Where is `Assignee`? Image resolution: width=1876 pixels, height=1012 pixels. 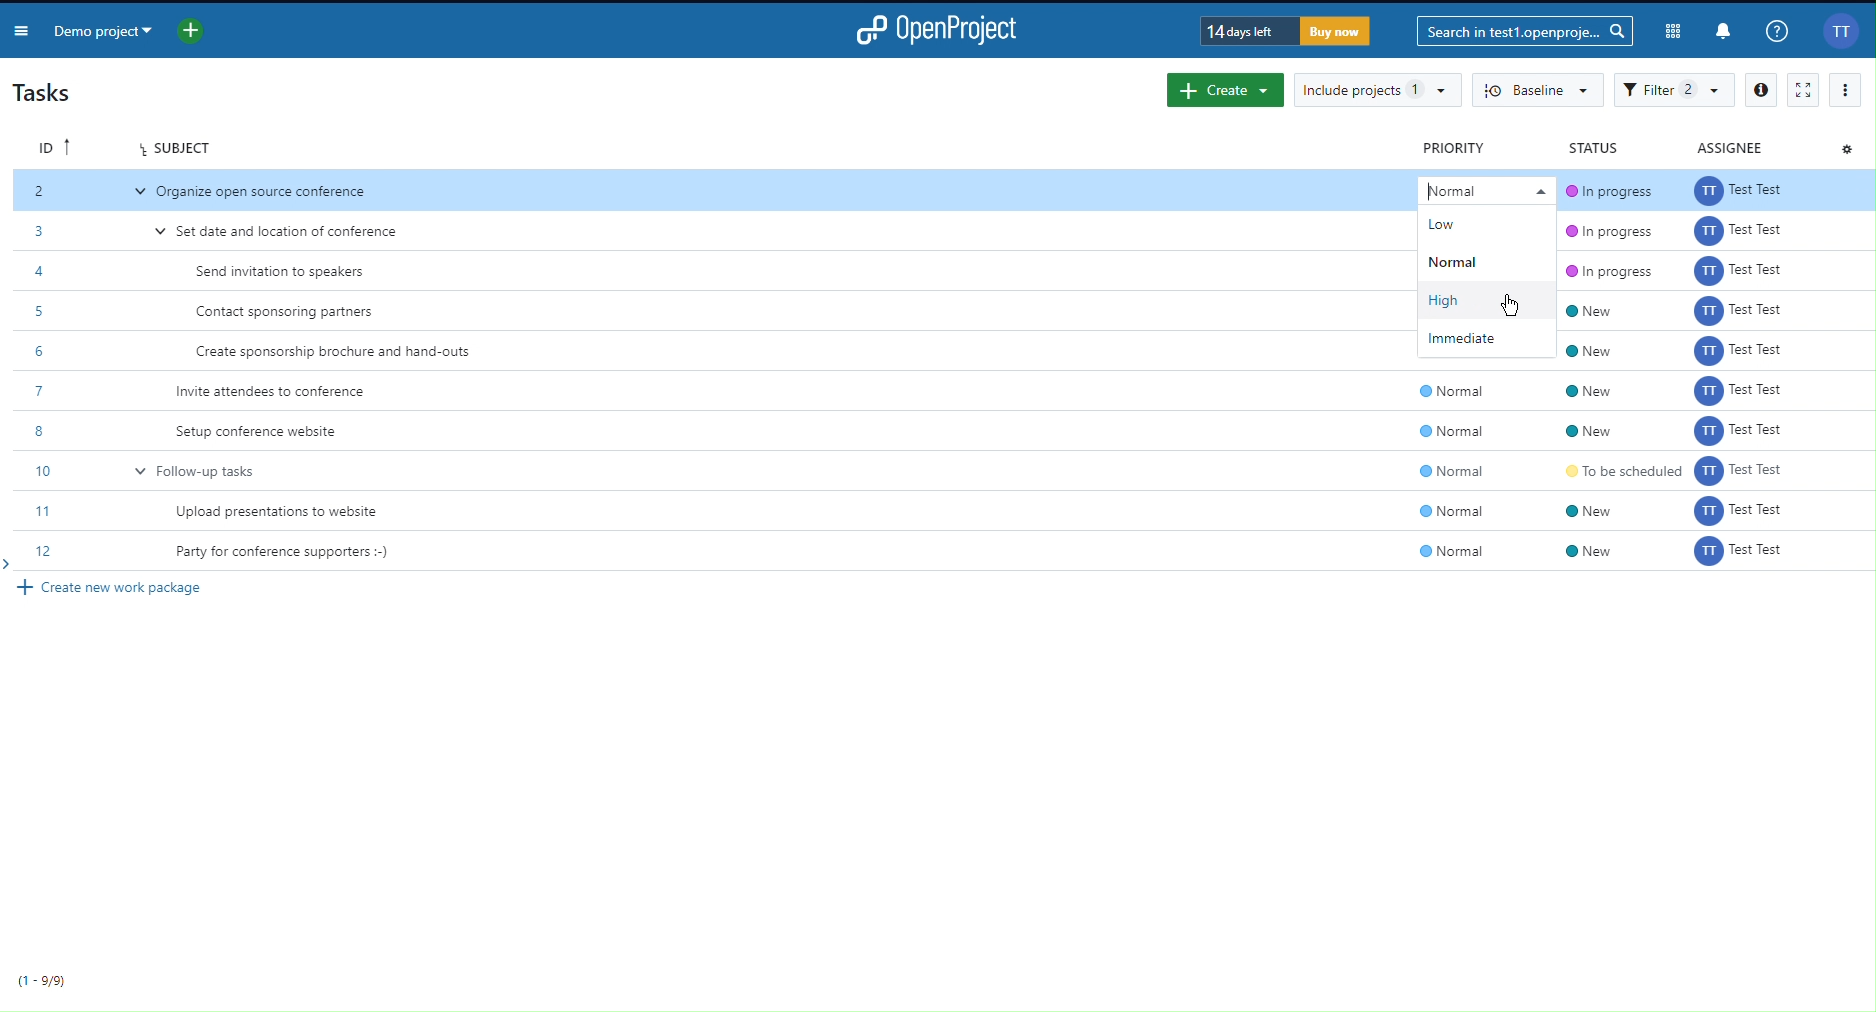
Assignee is located at coordinates (1732, 146).